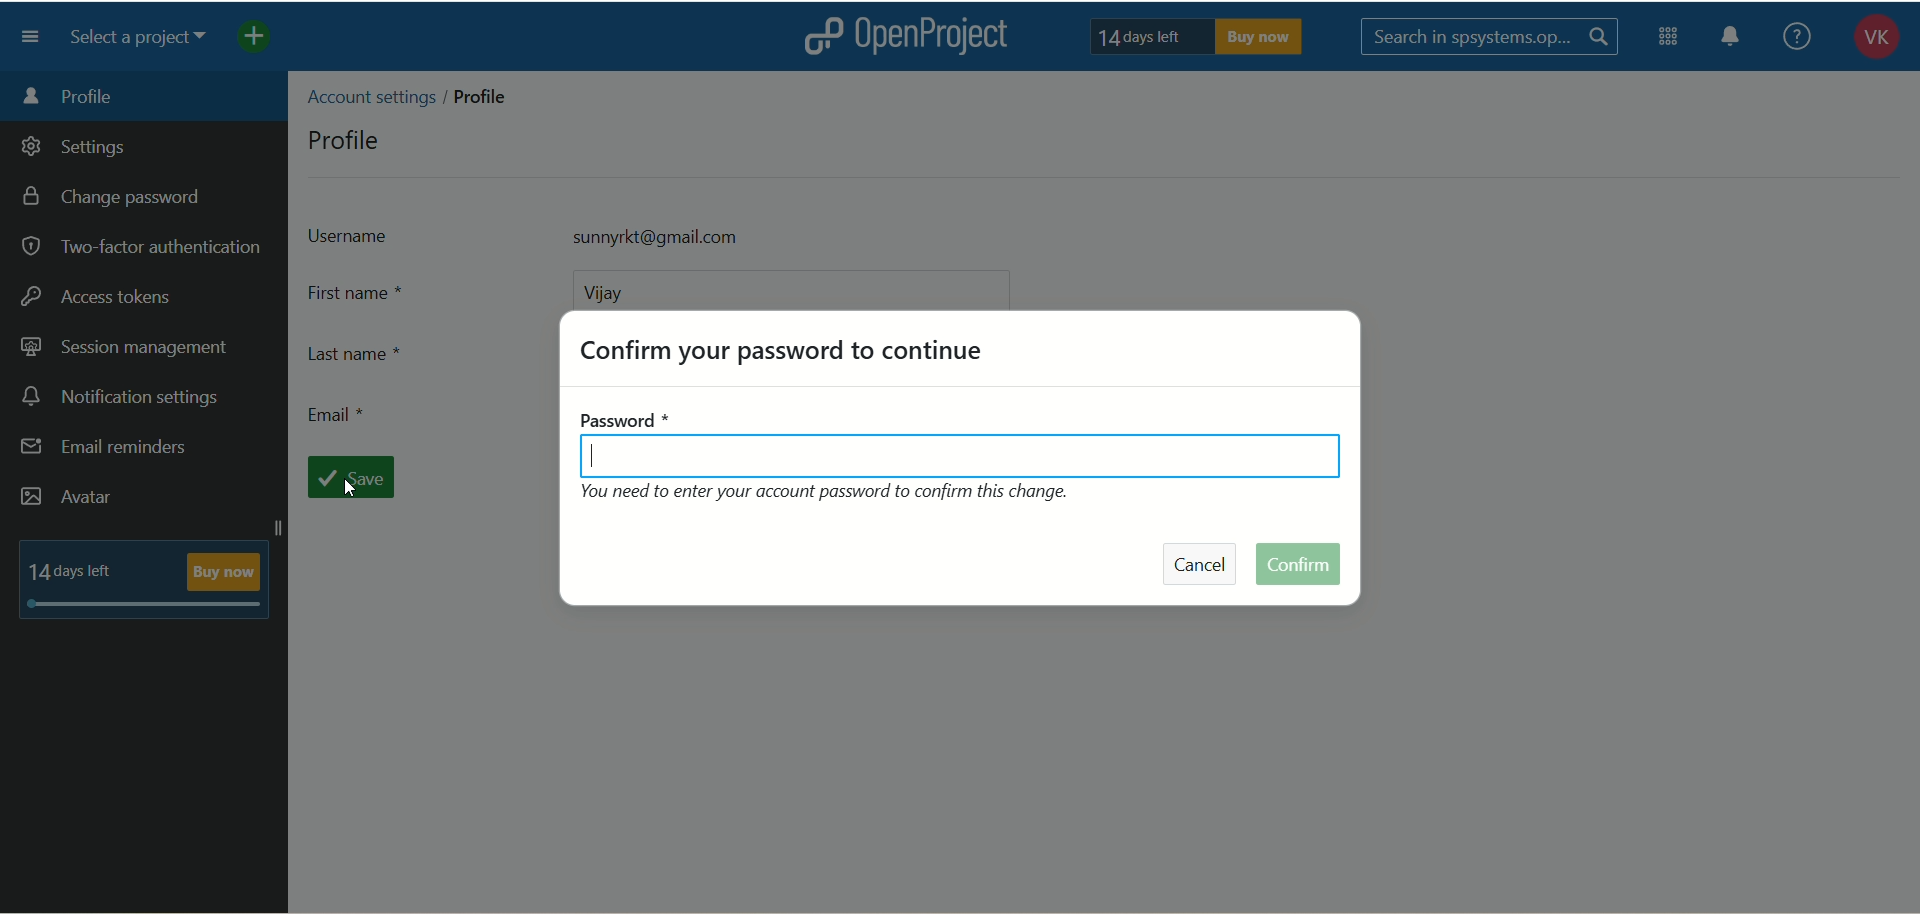  What do you see at coordinates (943, 38) in the screenshot?
I see `openproject` at bounding box center [943, 38].